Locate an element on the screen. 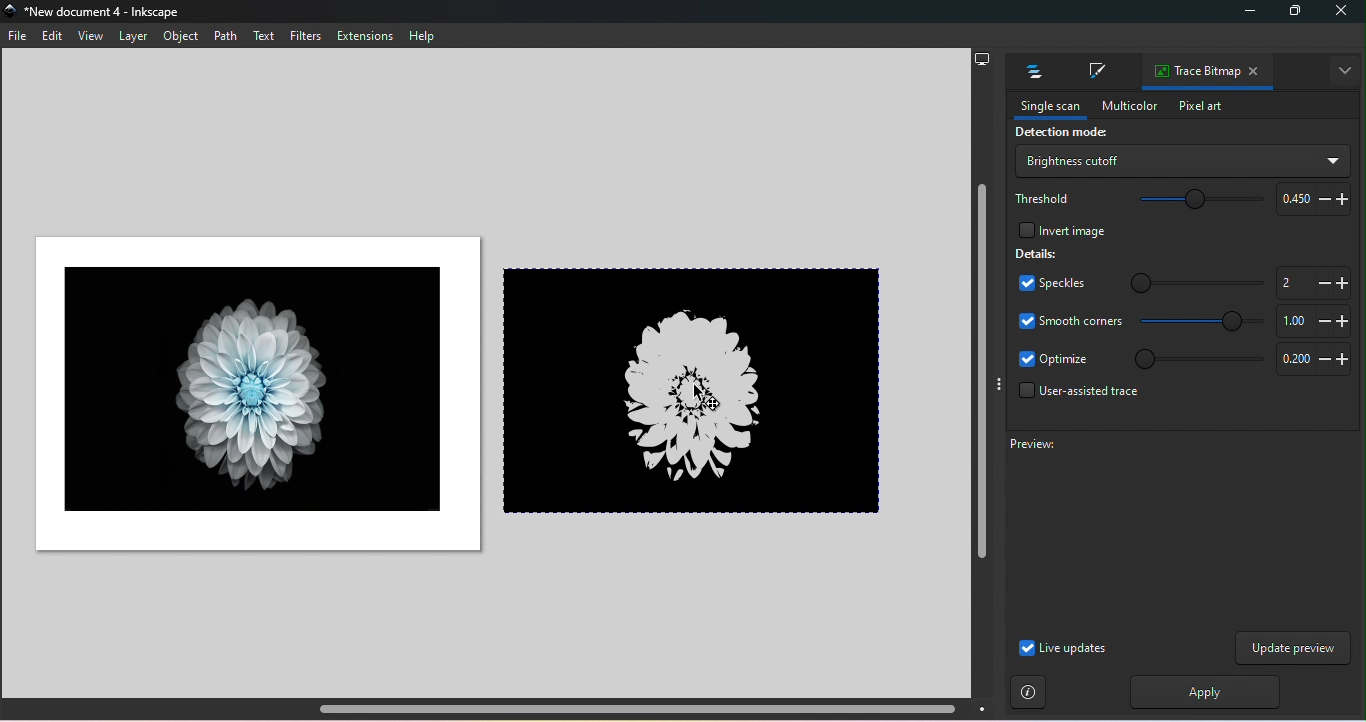 This screenshot has height=722, width=1366. Toggle display options is located at coordinates (1346, 71).